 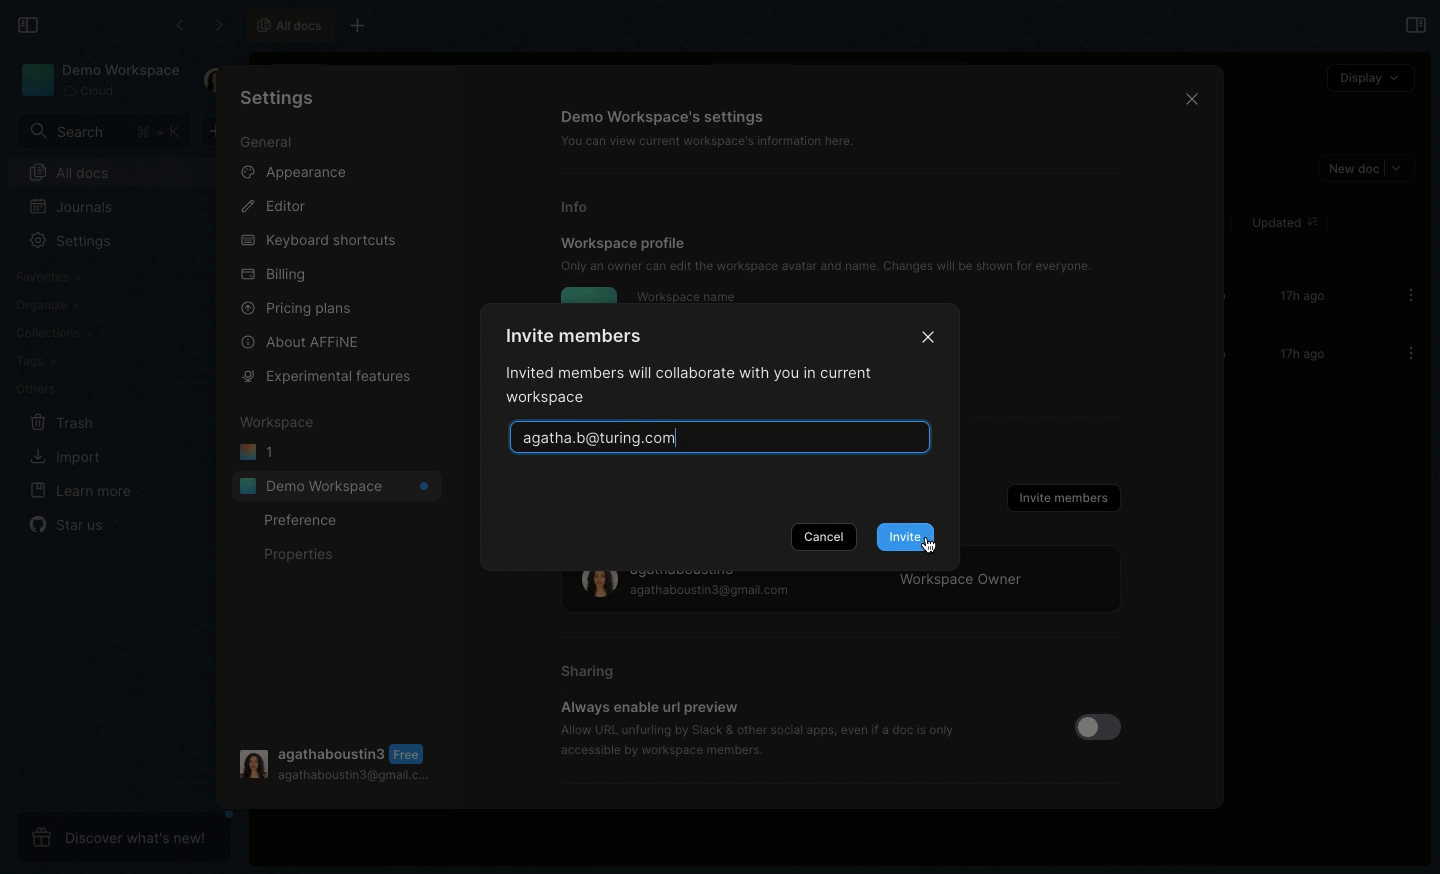 I want to click on Only an owner can edit the workspace avatar and name. Changes will be shown for everyone., so click(x=837, y=266).